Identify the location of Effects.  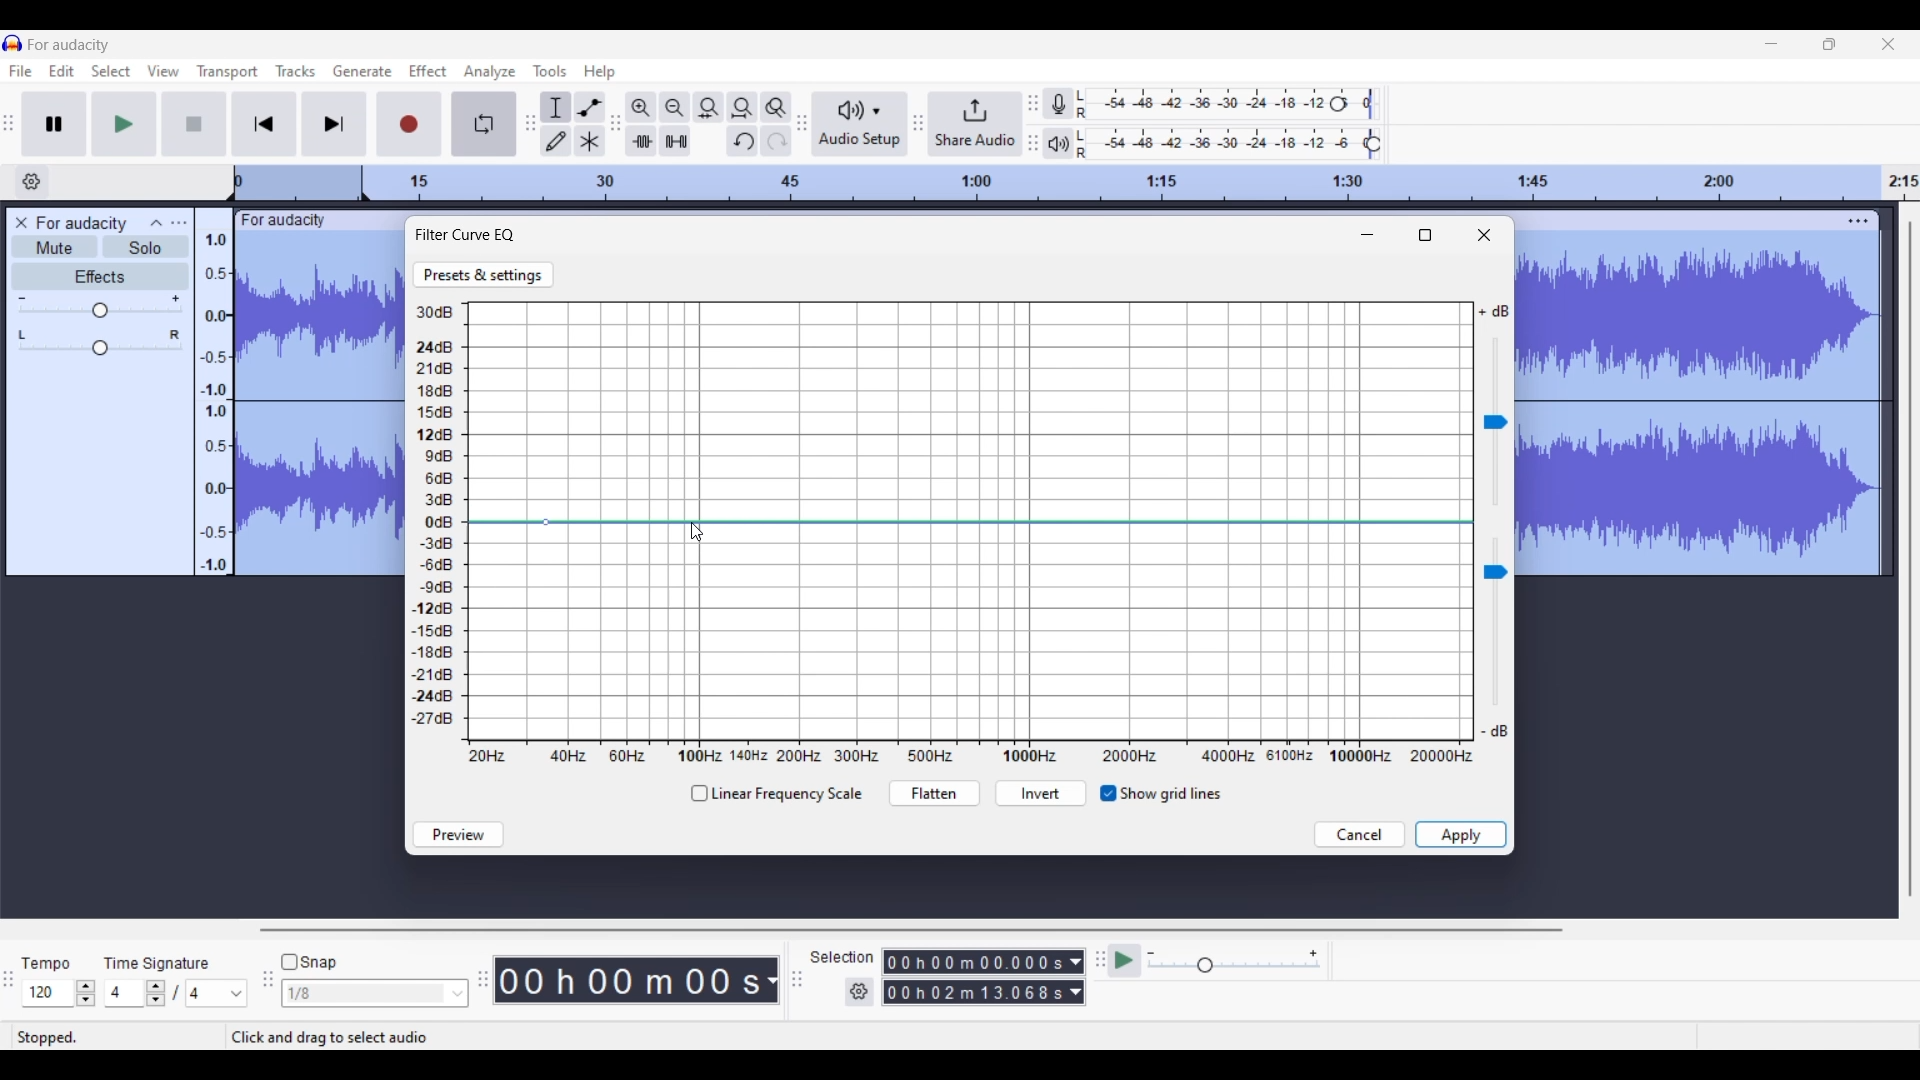
(100, 276).